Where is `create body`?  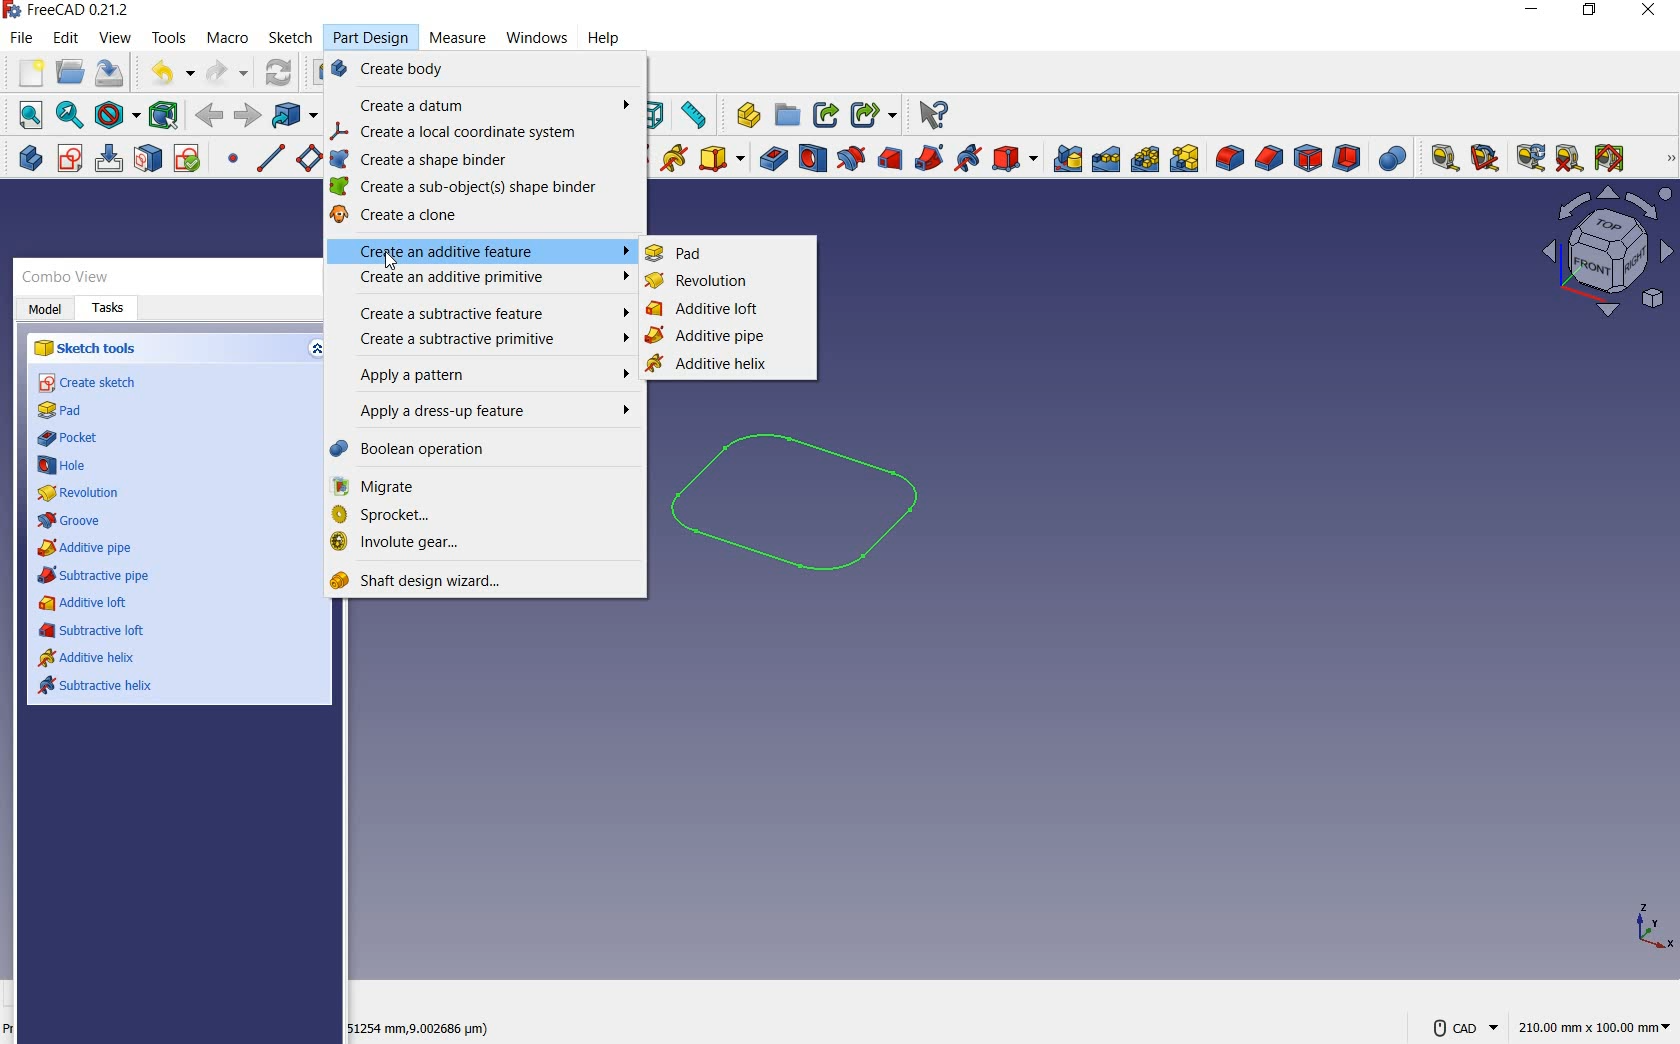
create body is located at coordinates (25, 160).